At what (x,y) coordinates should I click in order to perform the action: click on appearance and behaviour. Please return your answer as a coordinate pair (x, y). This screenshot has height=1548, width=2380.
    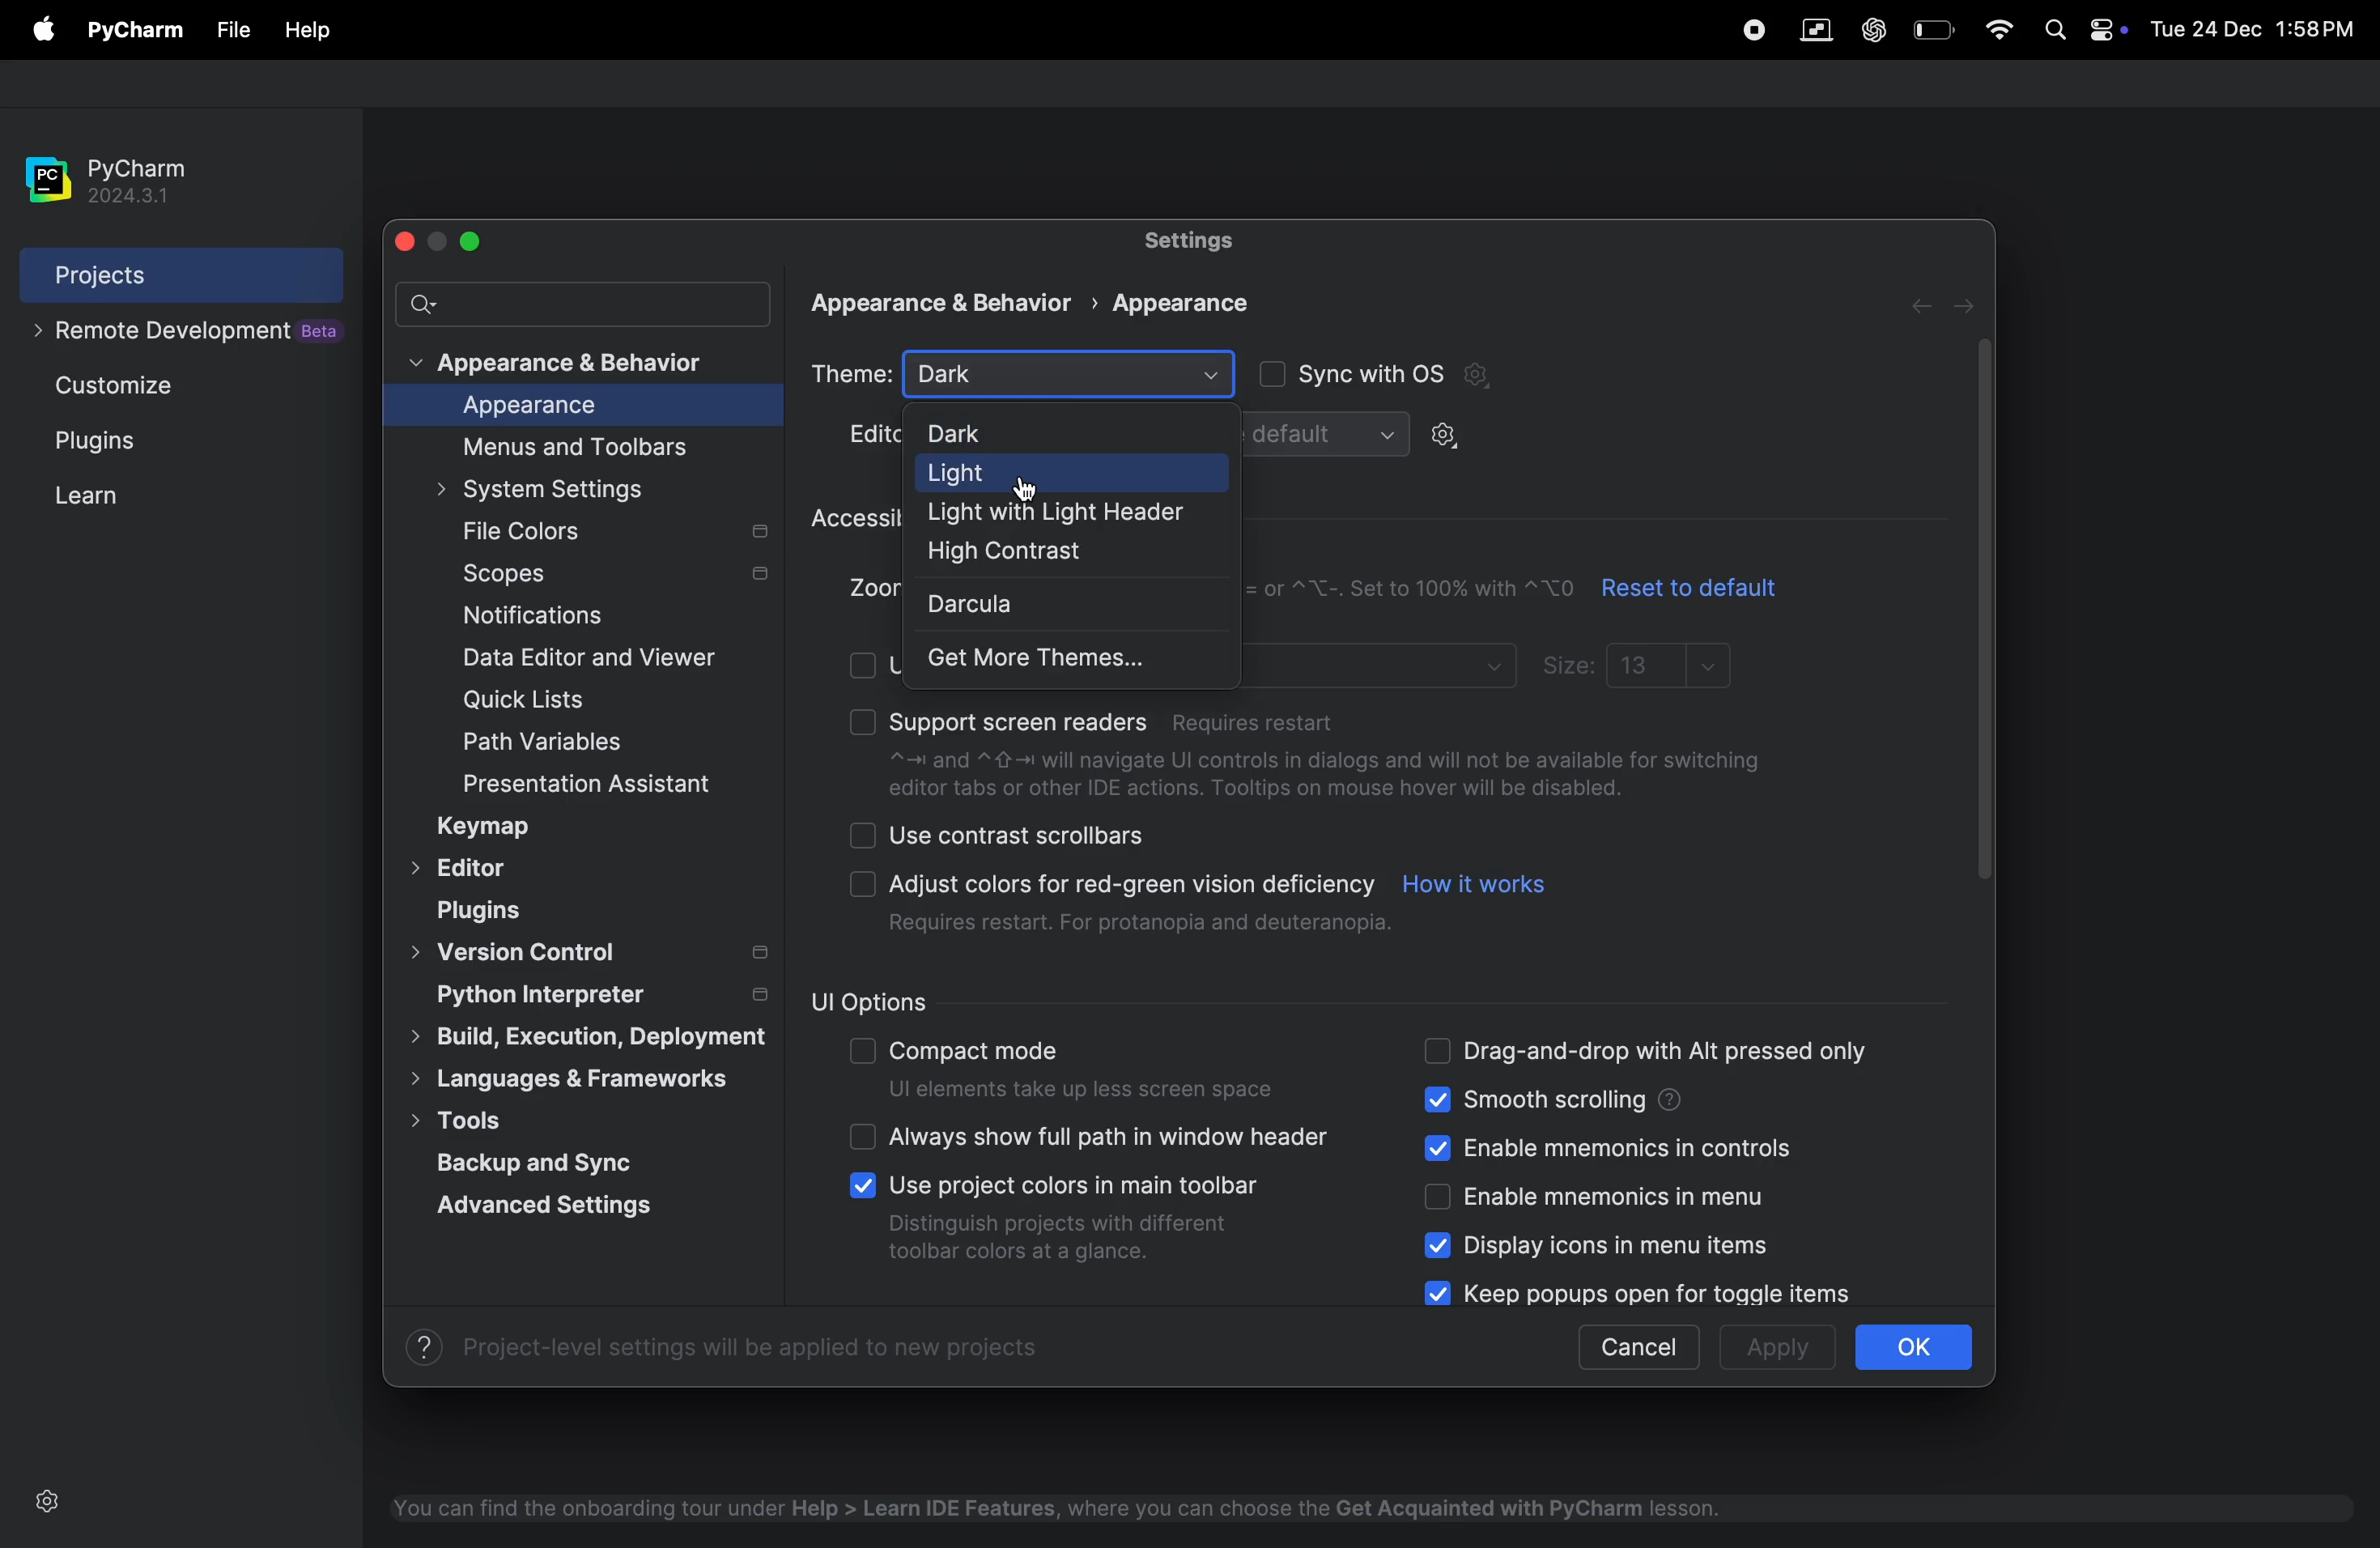
    Looking at the image, I should click on (576, 366).